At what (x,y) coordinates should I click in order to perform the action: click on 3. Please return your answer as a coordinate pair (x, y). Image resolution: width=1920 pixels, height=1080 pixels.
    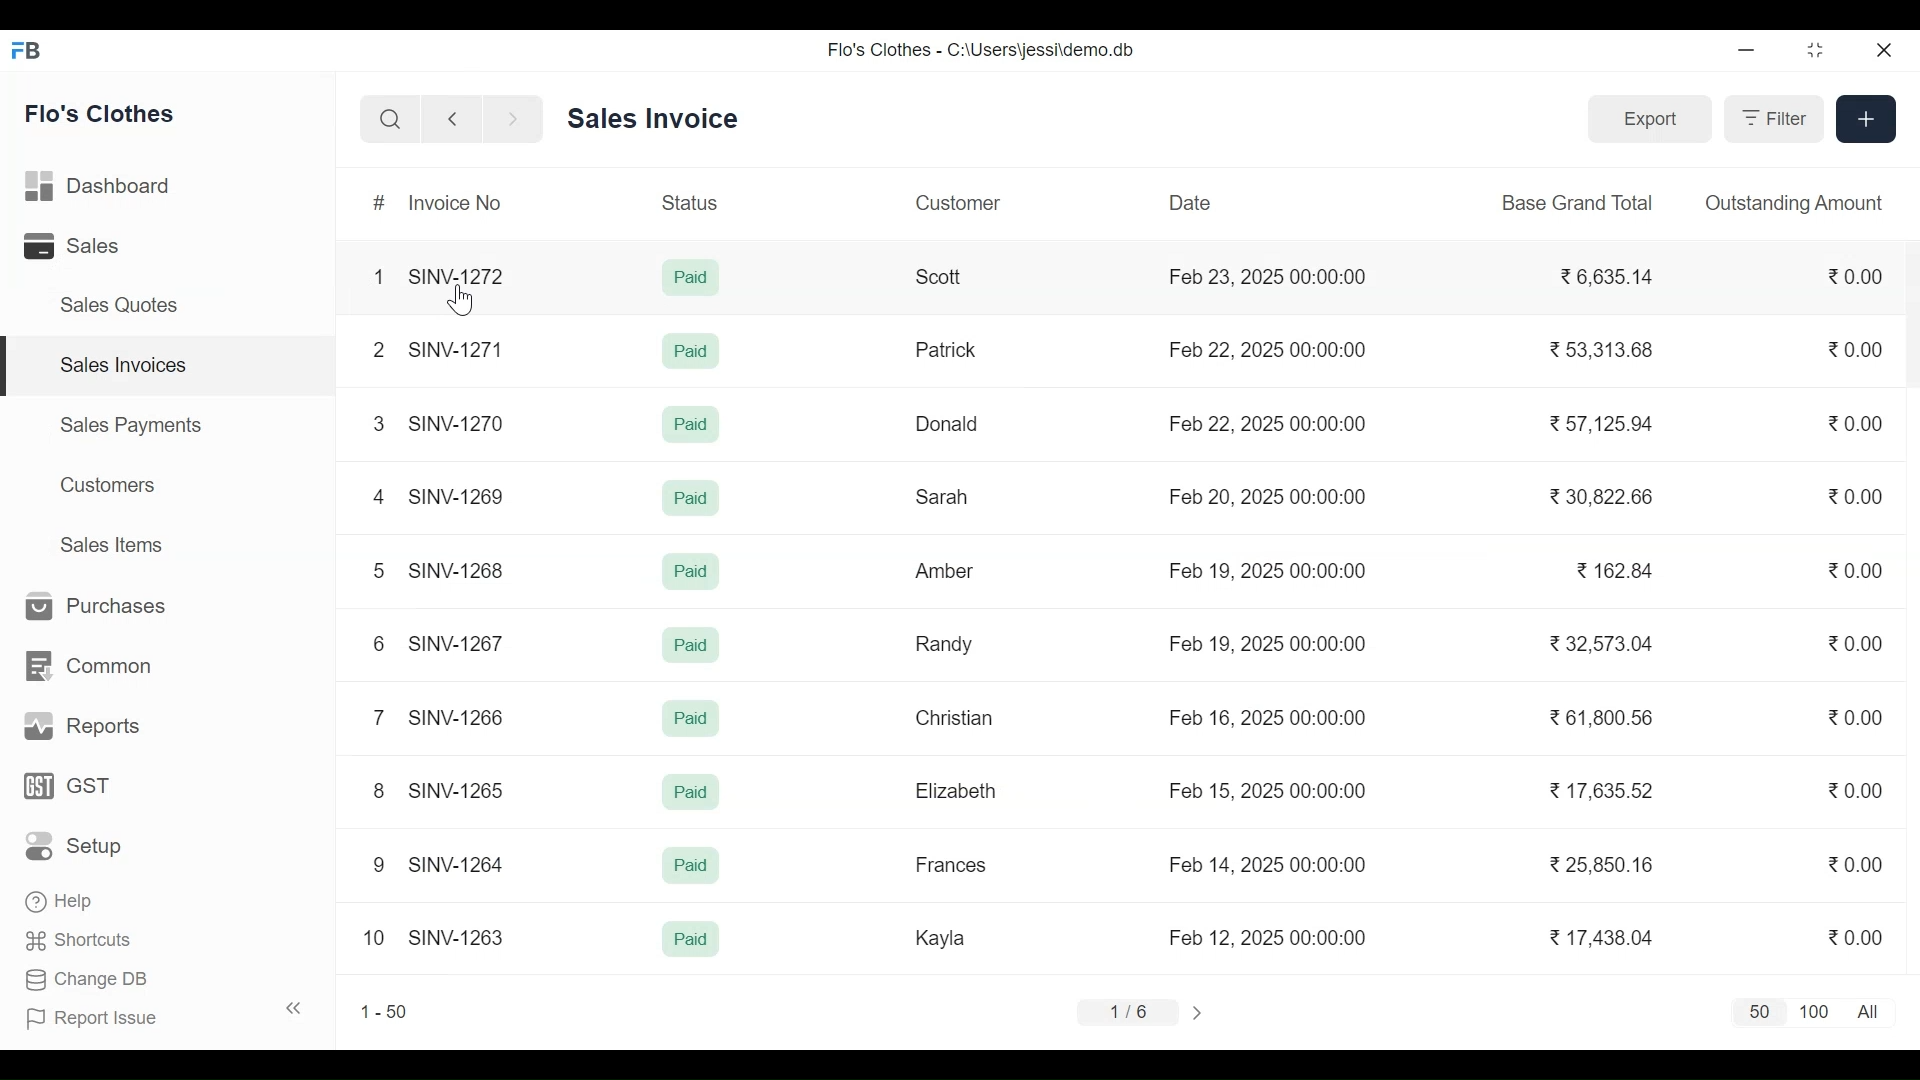
    Looking at the image, I should click on (379, 423).